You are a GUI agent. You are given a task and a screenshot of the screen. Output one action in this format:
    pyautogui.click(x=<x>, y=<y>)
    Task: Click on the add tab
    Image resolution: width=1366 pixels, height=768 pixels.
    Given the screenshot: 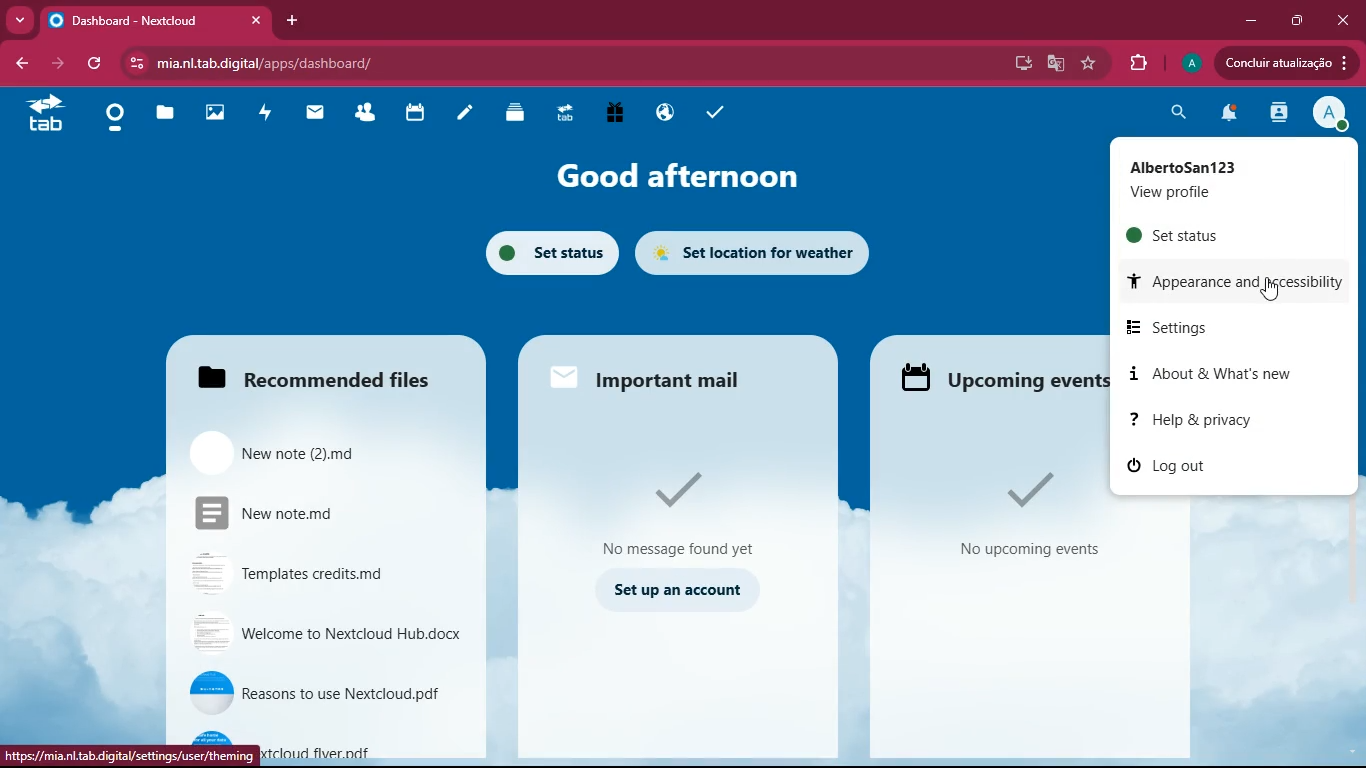 What is the action you would take?
    pyautogui.click(x=292, y=19)
    